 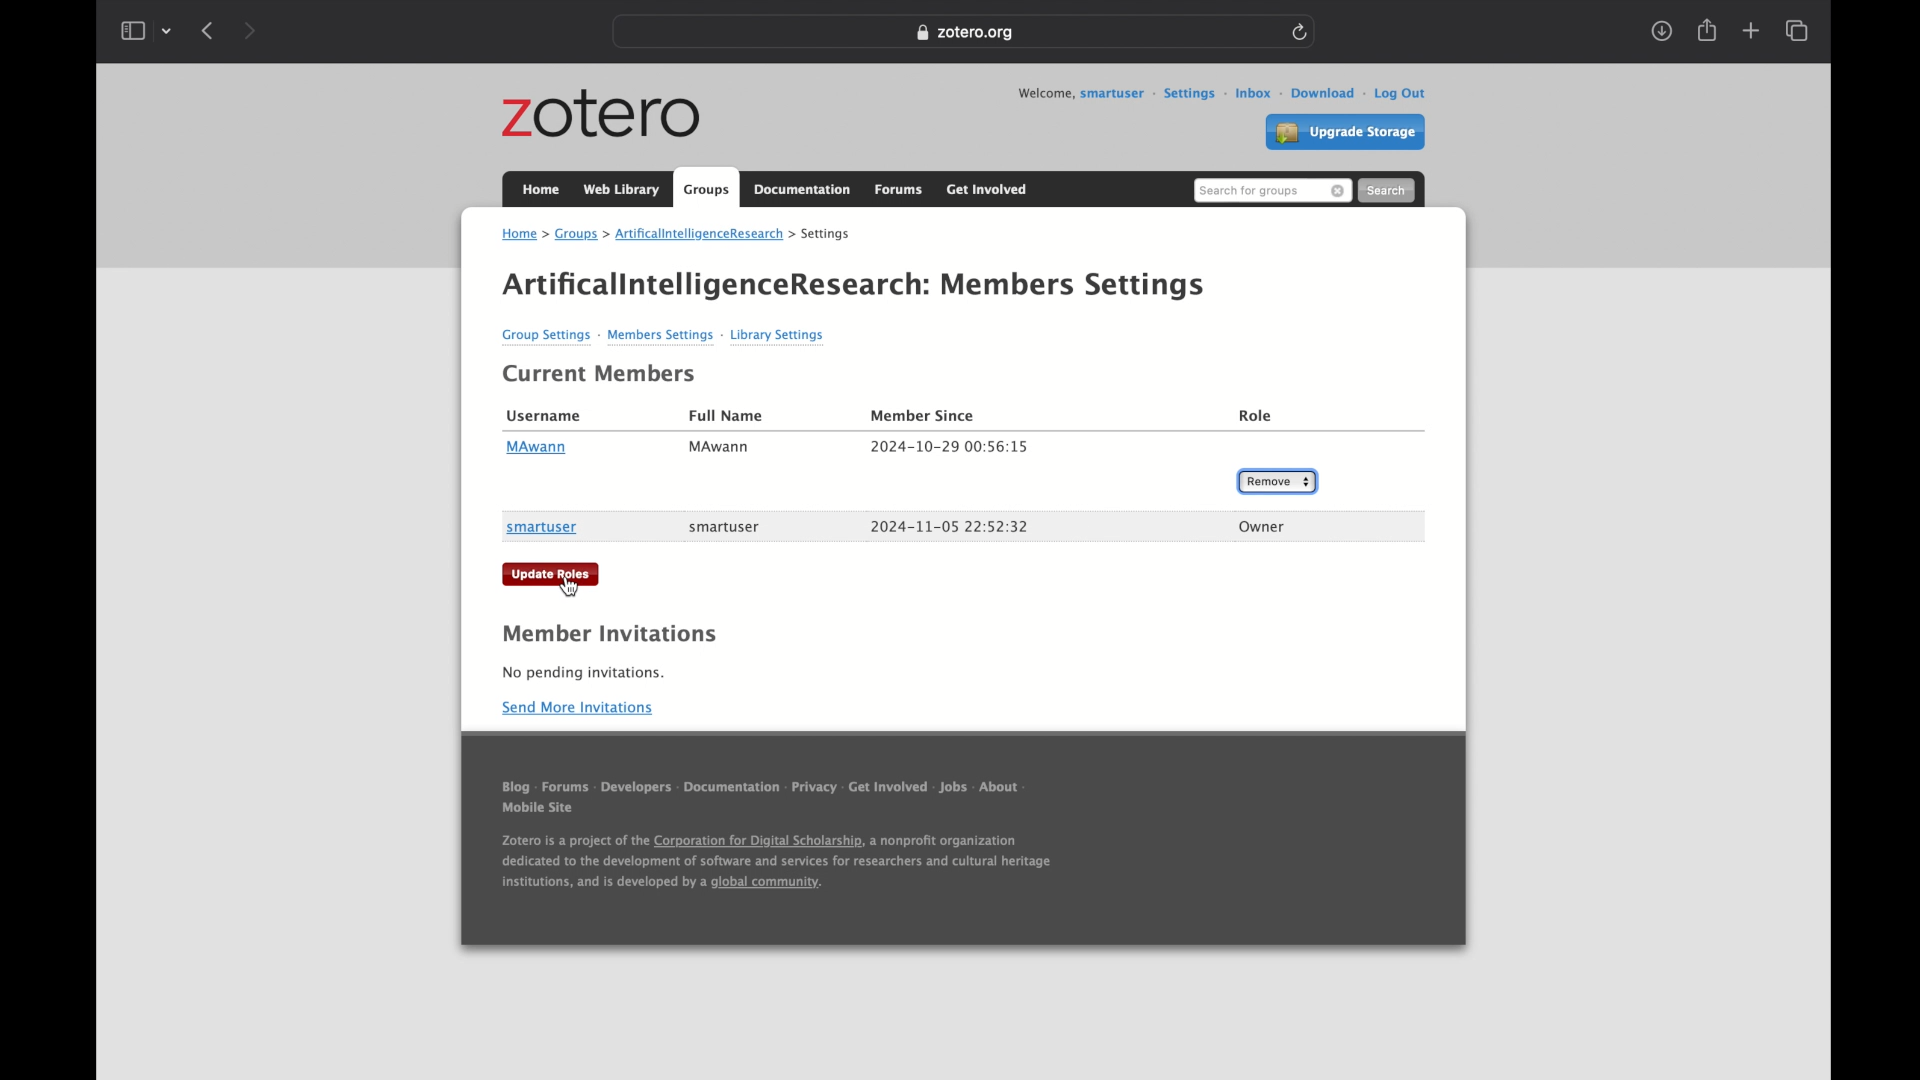 I want to click on get involved, so click(x=888, y=791).